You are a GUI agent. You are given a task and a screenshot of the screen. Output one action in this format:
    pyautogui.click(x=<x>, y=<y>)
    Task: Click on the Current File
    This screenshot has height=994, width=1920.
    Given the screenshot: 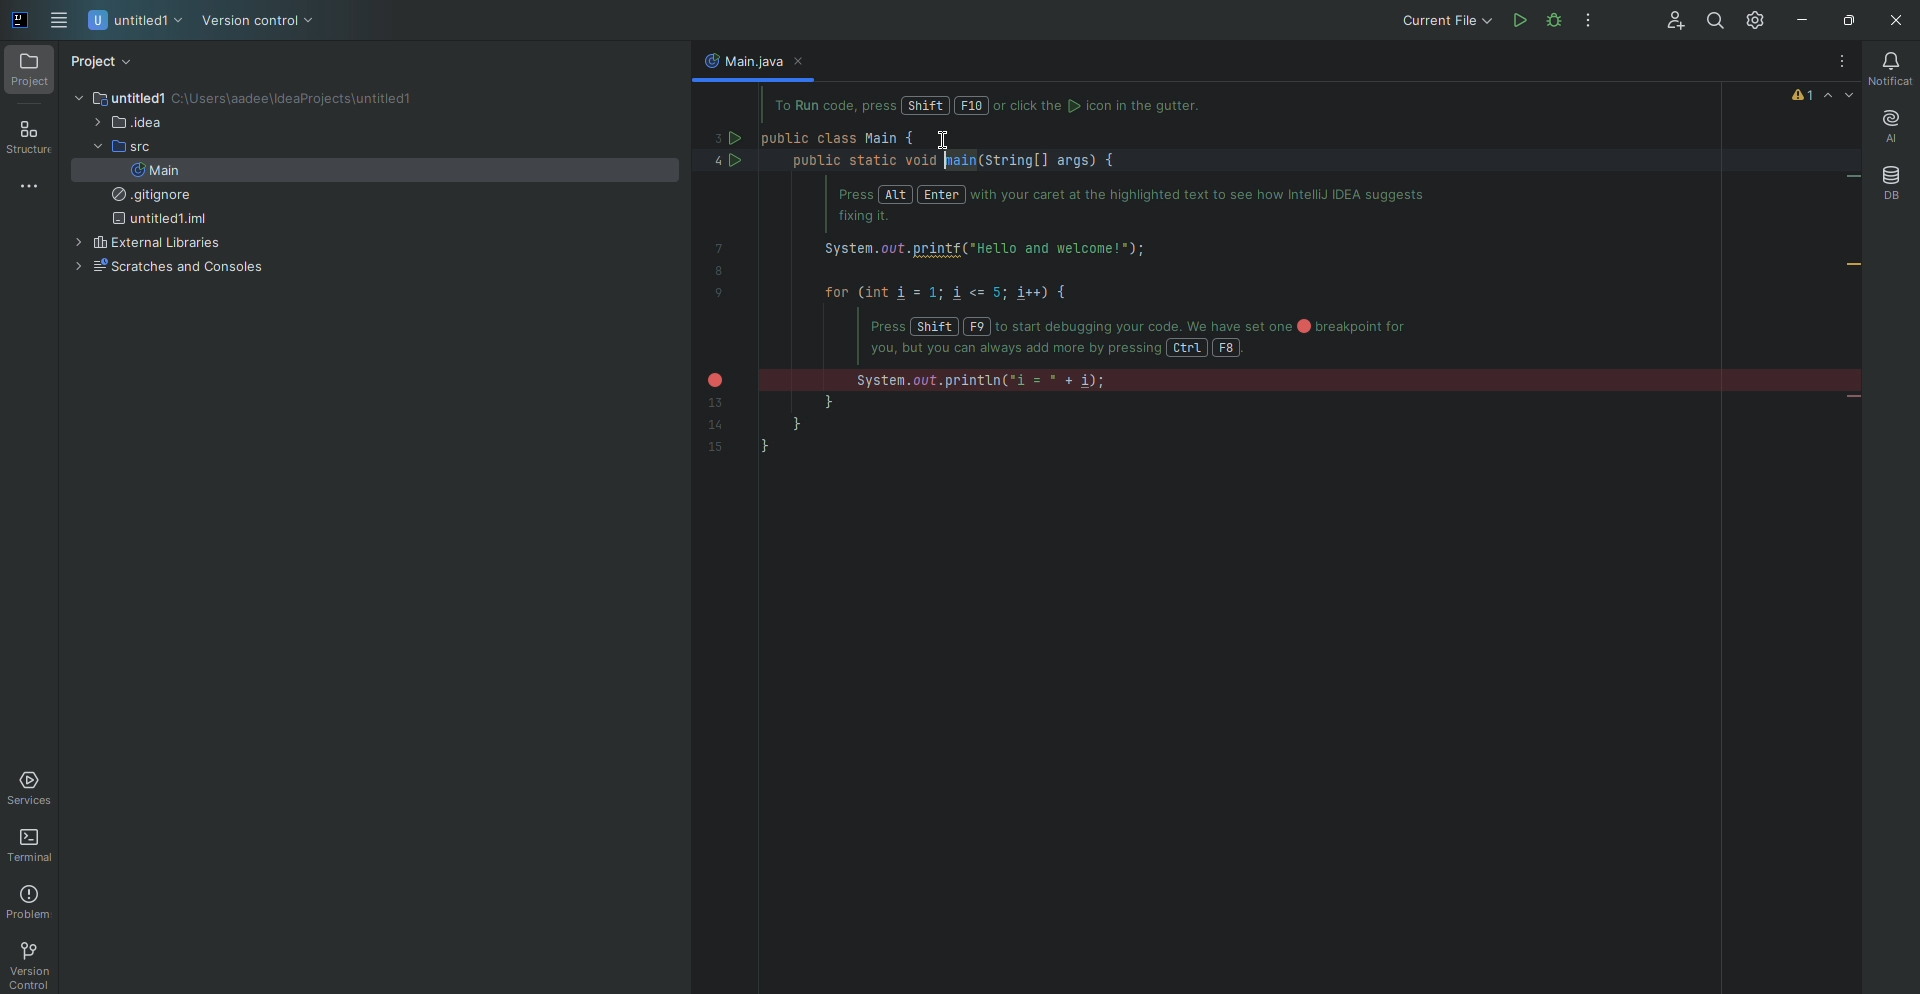 What is the action you would take?
    pyautogui.click(x=1444, y=20)
    